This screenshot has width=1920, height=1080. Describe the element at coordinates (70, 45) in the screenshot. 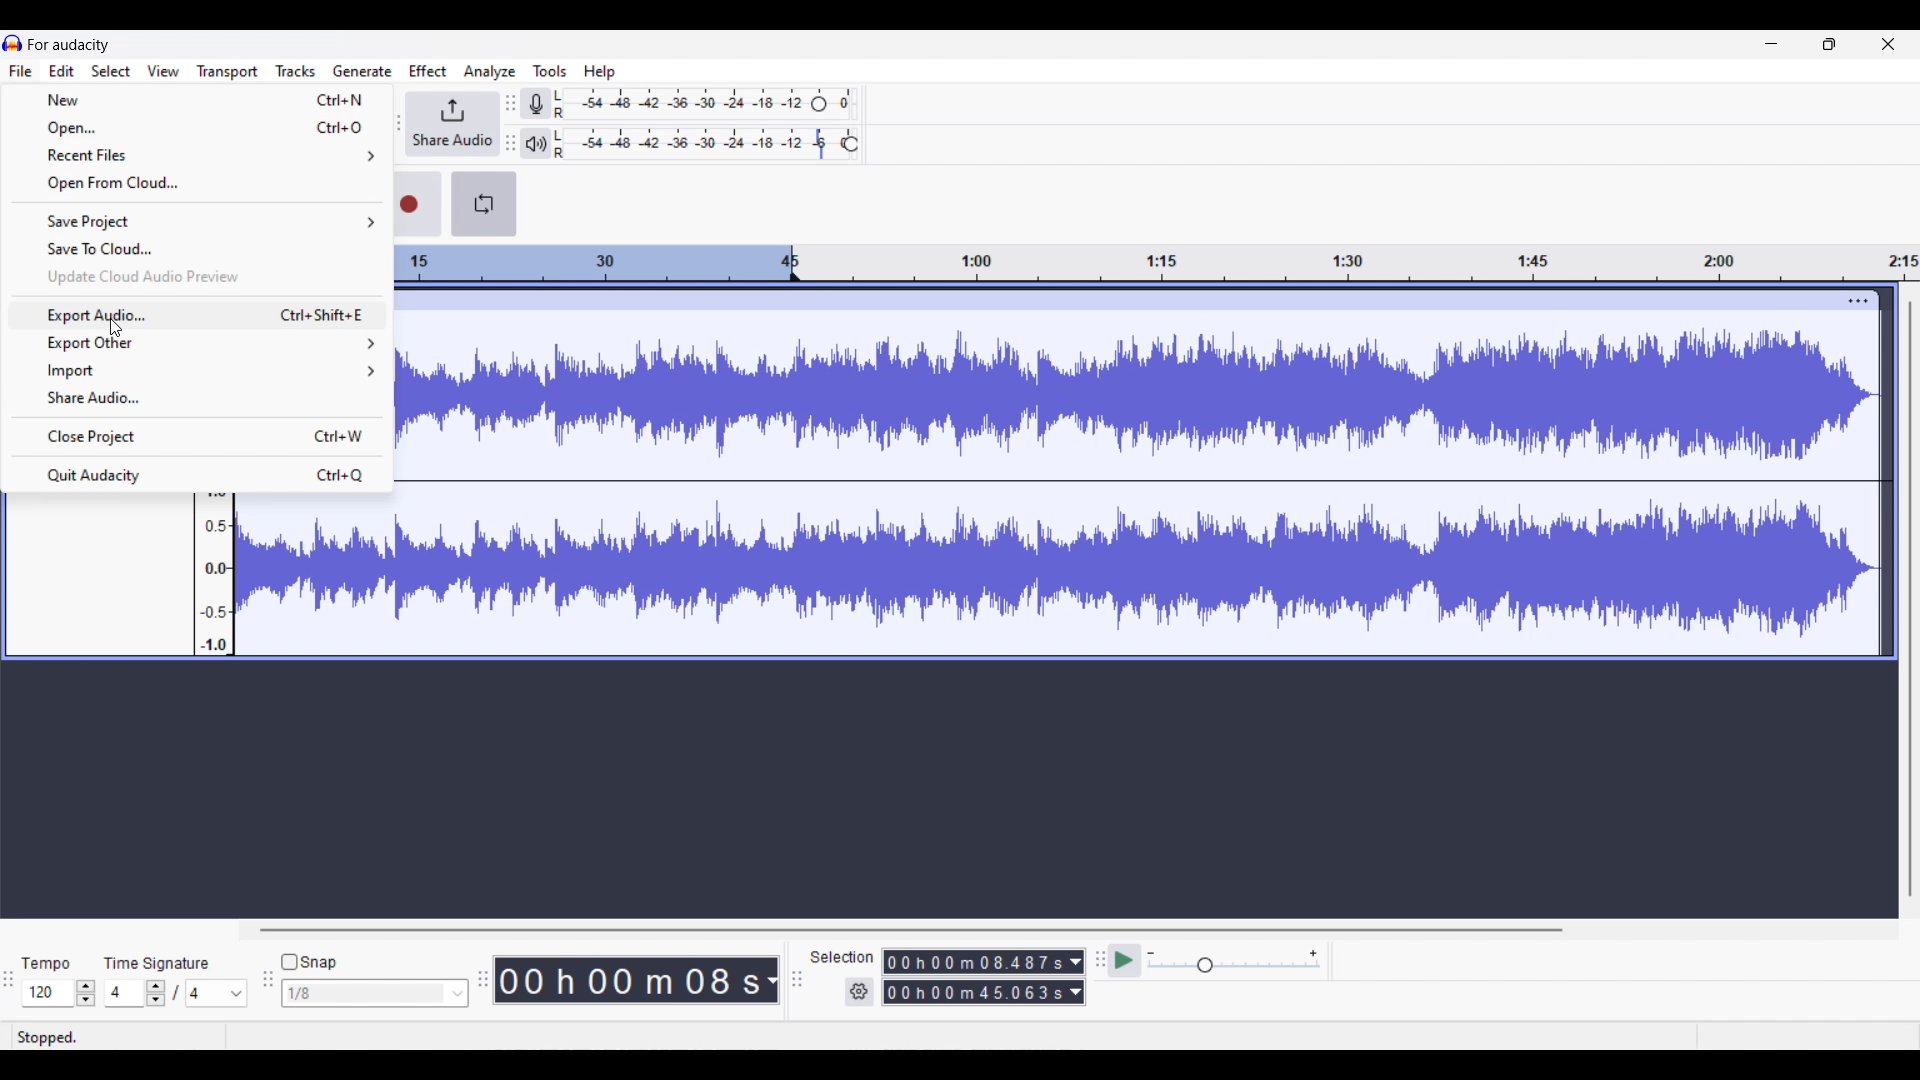

I see `Project name - For audacity` at that location.